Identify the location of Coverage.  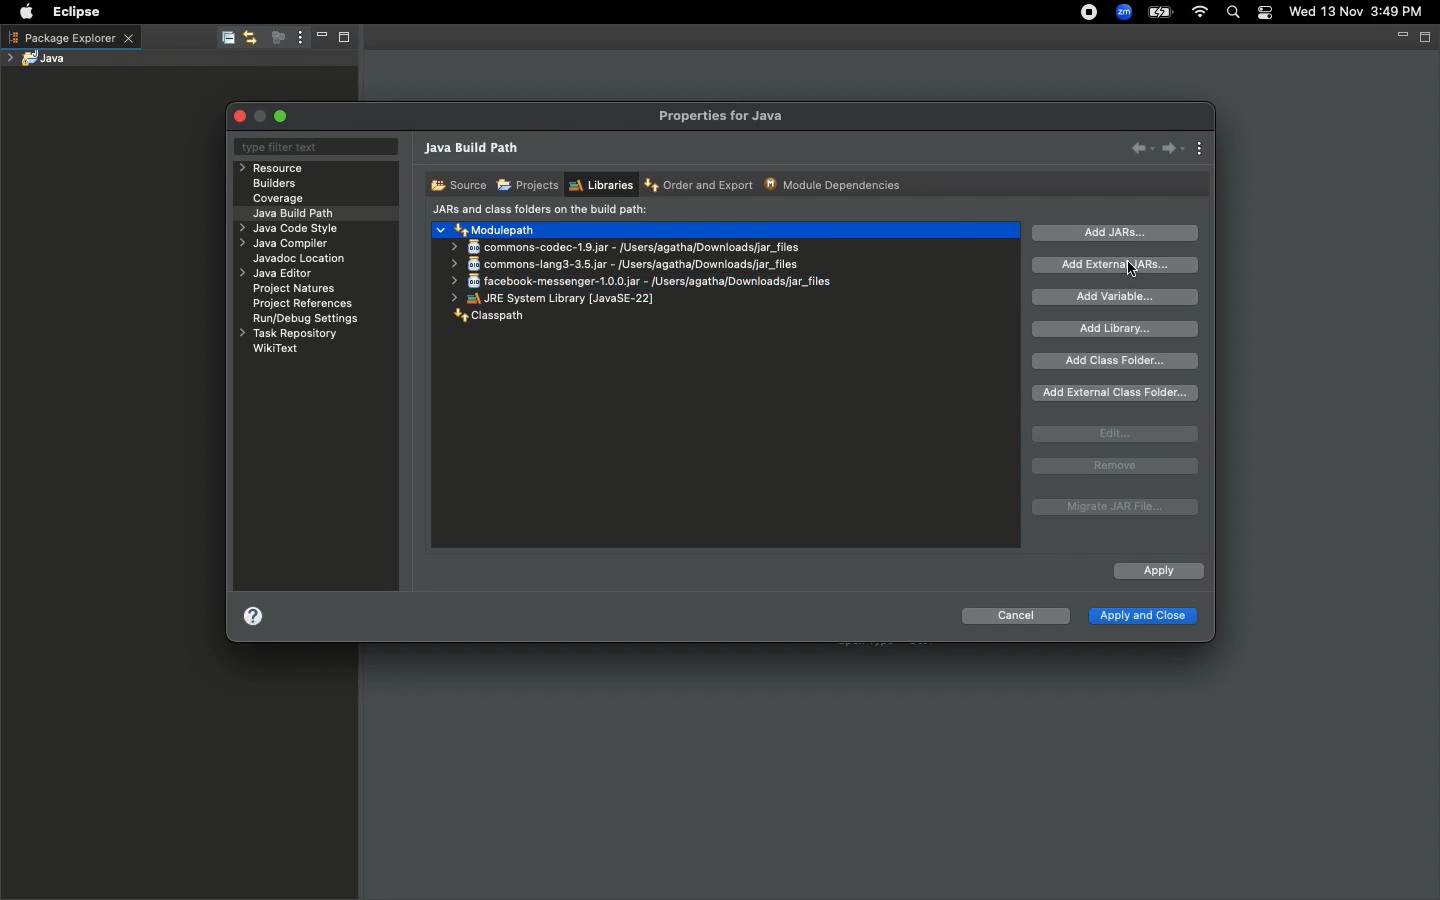
(279, 199).